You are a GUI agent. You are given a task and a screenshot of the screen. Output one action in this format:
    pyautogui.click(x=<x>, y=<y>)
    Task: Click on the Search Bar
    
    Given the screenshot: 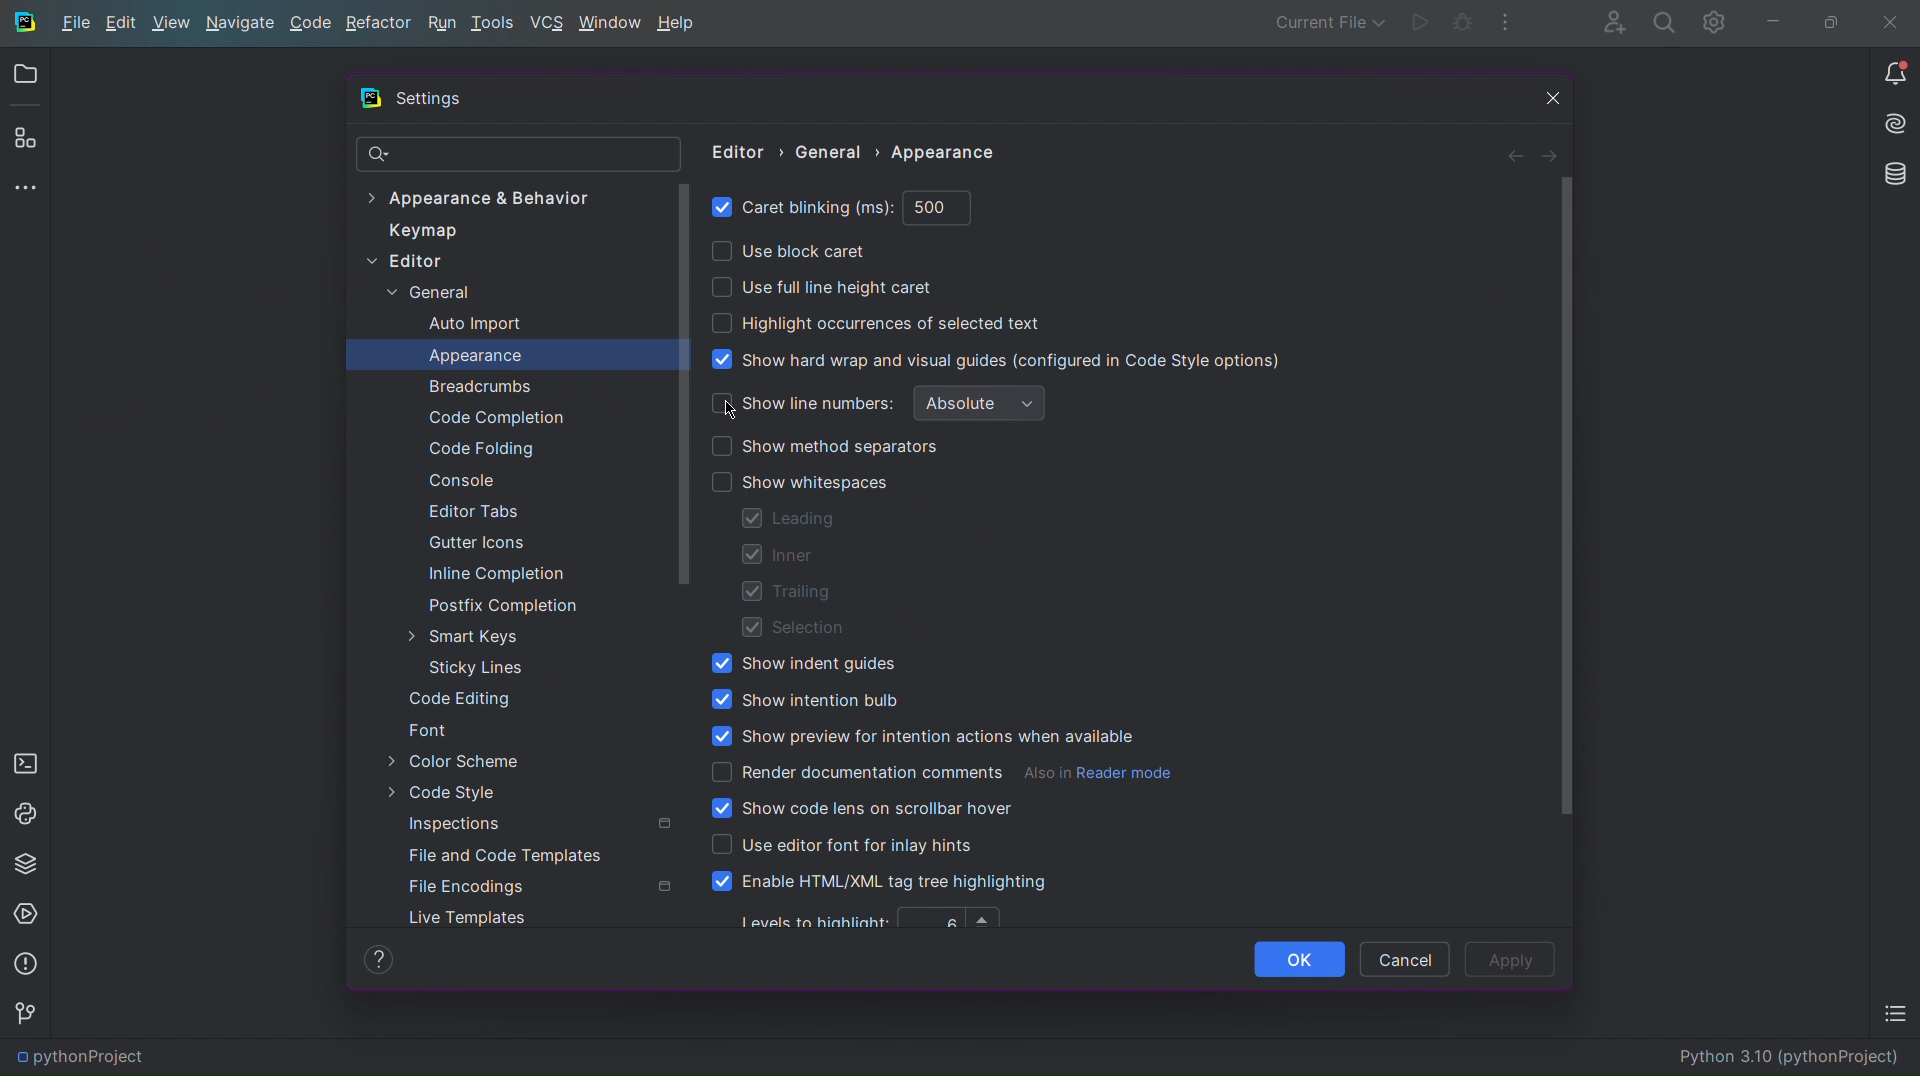 What is the action you would take?
    pyautogui.click(x=517, y=154)
    